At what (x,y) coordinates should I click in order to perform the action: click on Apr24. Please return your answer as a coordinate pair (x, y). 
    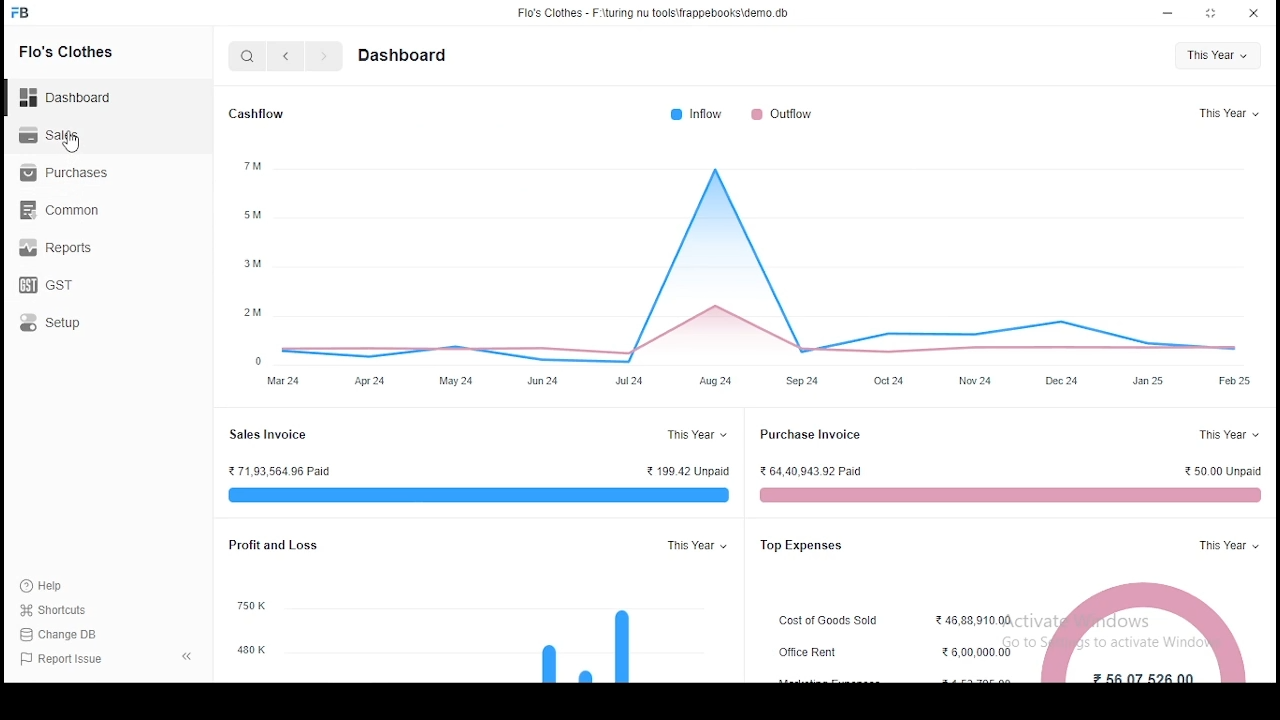
    Looking at the image, I should click on (370, 380).